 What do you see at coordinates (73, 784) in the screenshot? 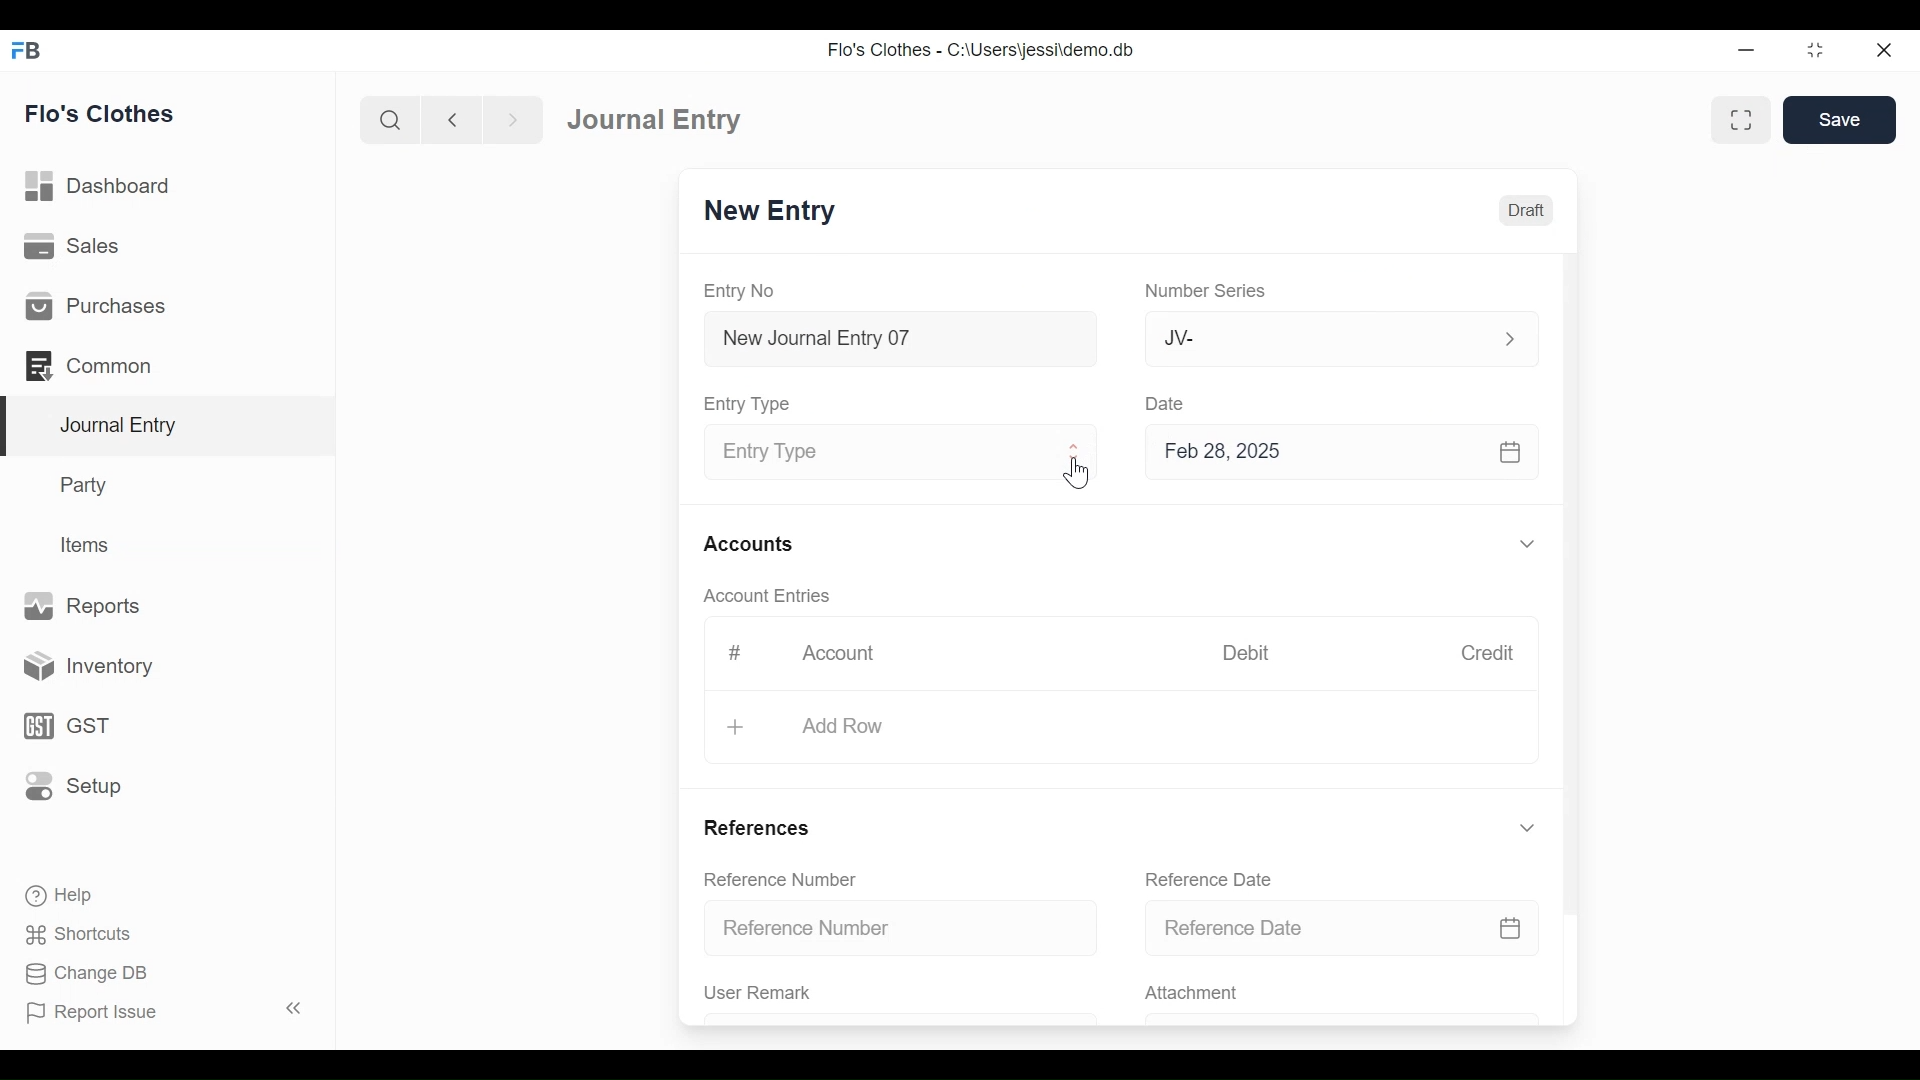
I see `Setup` at bounding box center [73, 784].